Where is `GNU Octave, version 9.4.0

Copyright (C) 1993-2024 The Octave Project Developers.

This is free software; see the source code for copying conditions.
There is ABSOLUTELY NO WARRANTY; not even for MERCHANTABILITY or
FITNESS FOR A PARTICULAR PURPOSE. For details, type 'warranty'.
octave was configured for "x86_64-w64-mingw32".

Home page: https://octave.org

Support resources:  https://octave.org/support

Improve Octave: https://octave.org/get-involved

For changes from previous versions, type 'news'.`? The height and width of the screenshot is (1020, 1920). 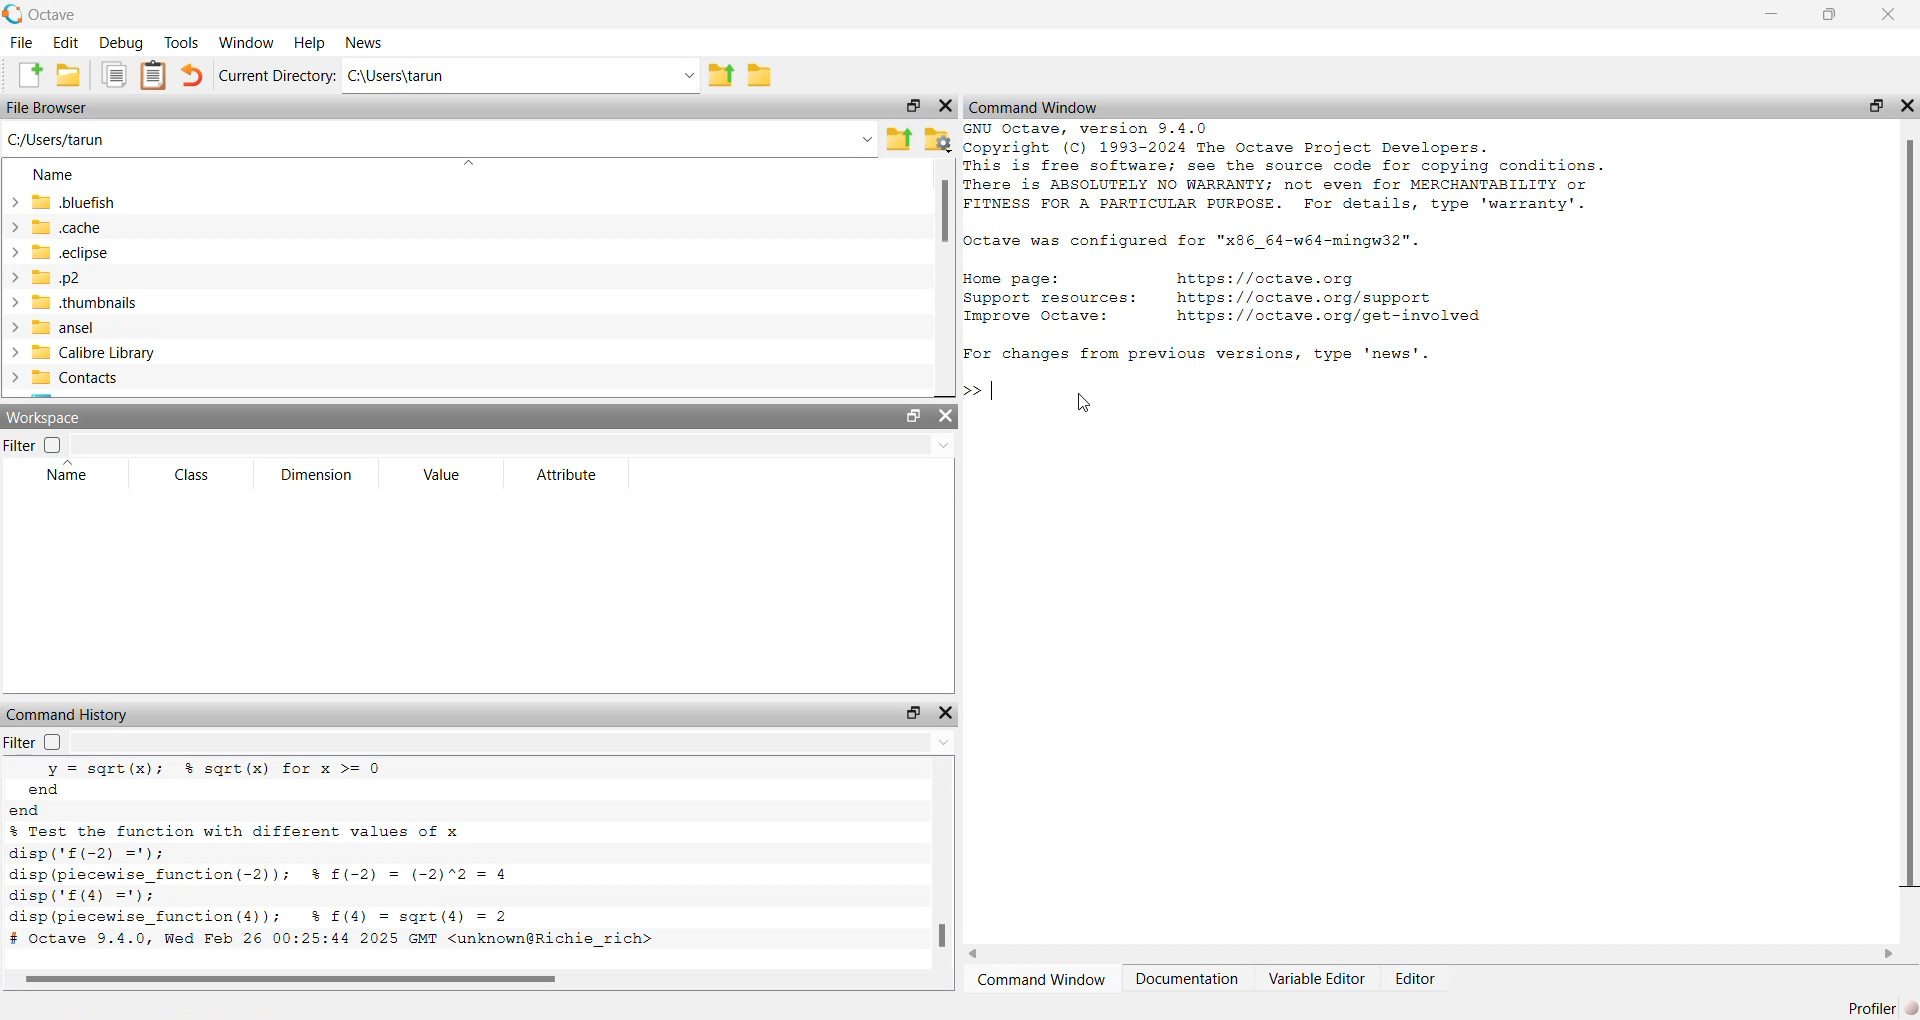 GNU Octave, version 9.4.0

Copyright (C) 1993-2024 The Octave Project Developers.

This is free software; see the source code for copying conditions.
There is ABSOLUTELY NO WARRANTY; not even for MERCHANTABILITY or
FITNESS FOR A PARTICULAR PURPOSE. For details, type 'warranty'.
octave was configured for "x86_64-w64-mingw32".

Home page: https://octave.org

Support resources:  https://octave.org/support

Improve Octave: https://octave.org/get-involved

For changes from previous versions, type 'news'. is located at coordinates (1313, 246).